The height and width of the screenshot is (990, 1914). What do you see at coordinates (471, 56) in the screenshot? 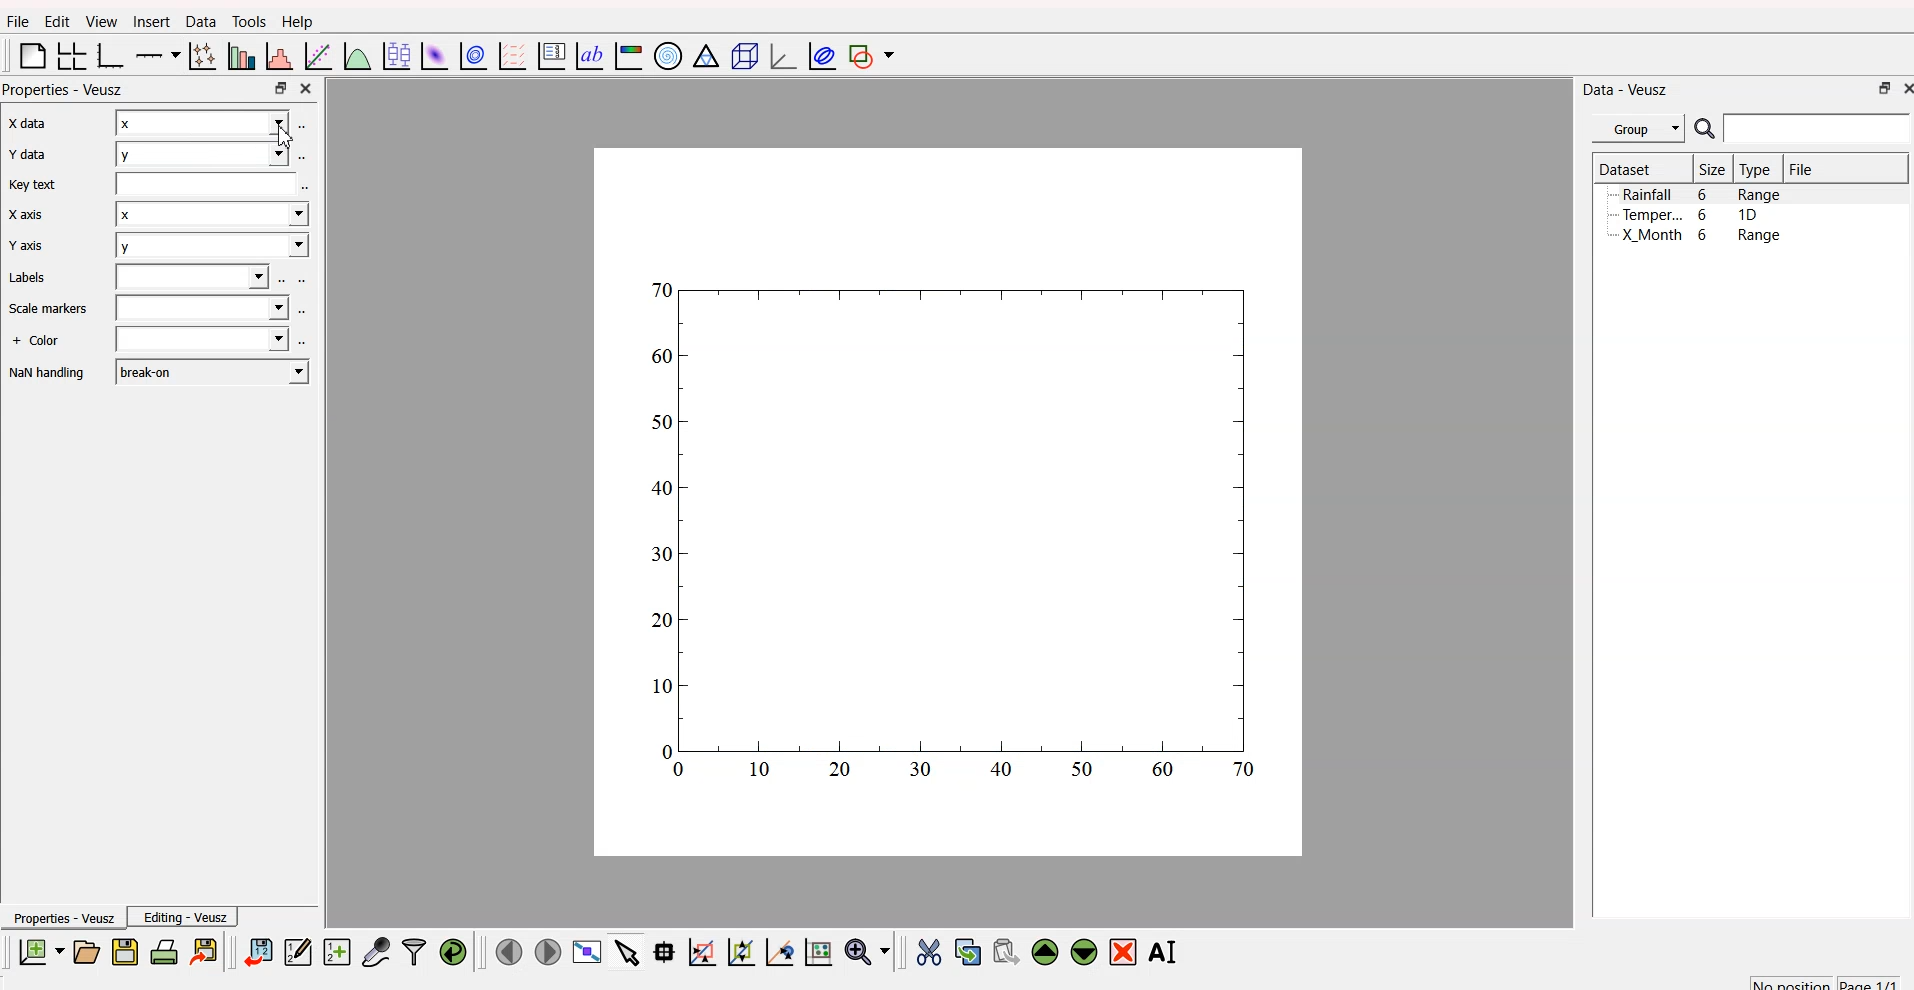
I see `plot data` at bounding box center [471, 56].